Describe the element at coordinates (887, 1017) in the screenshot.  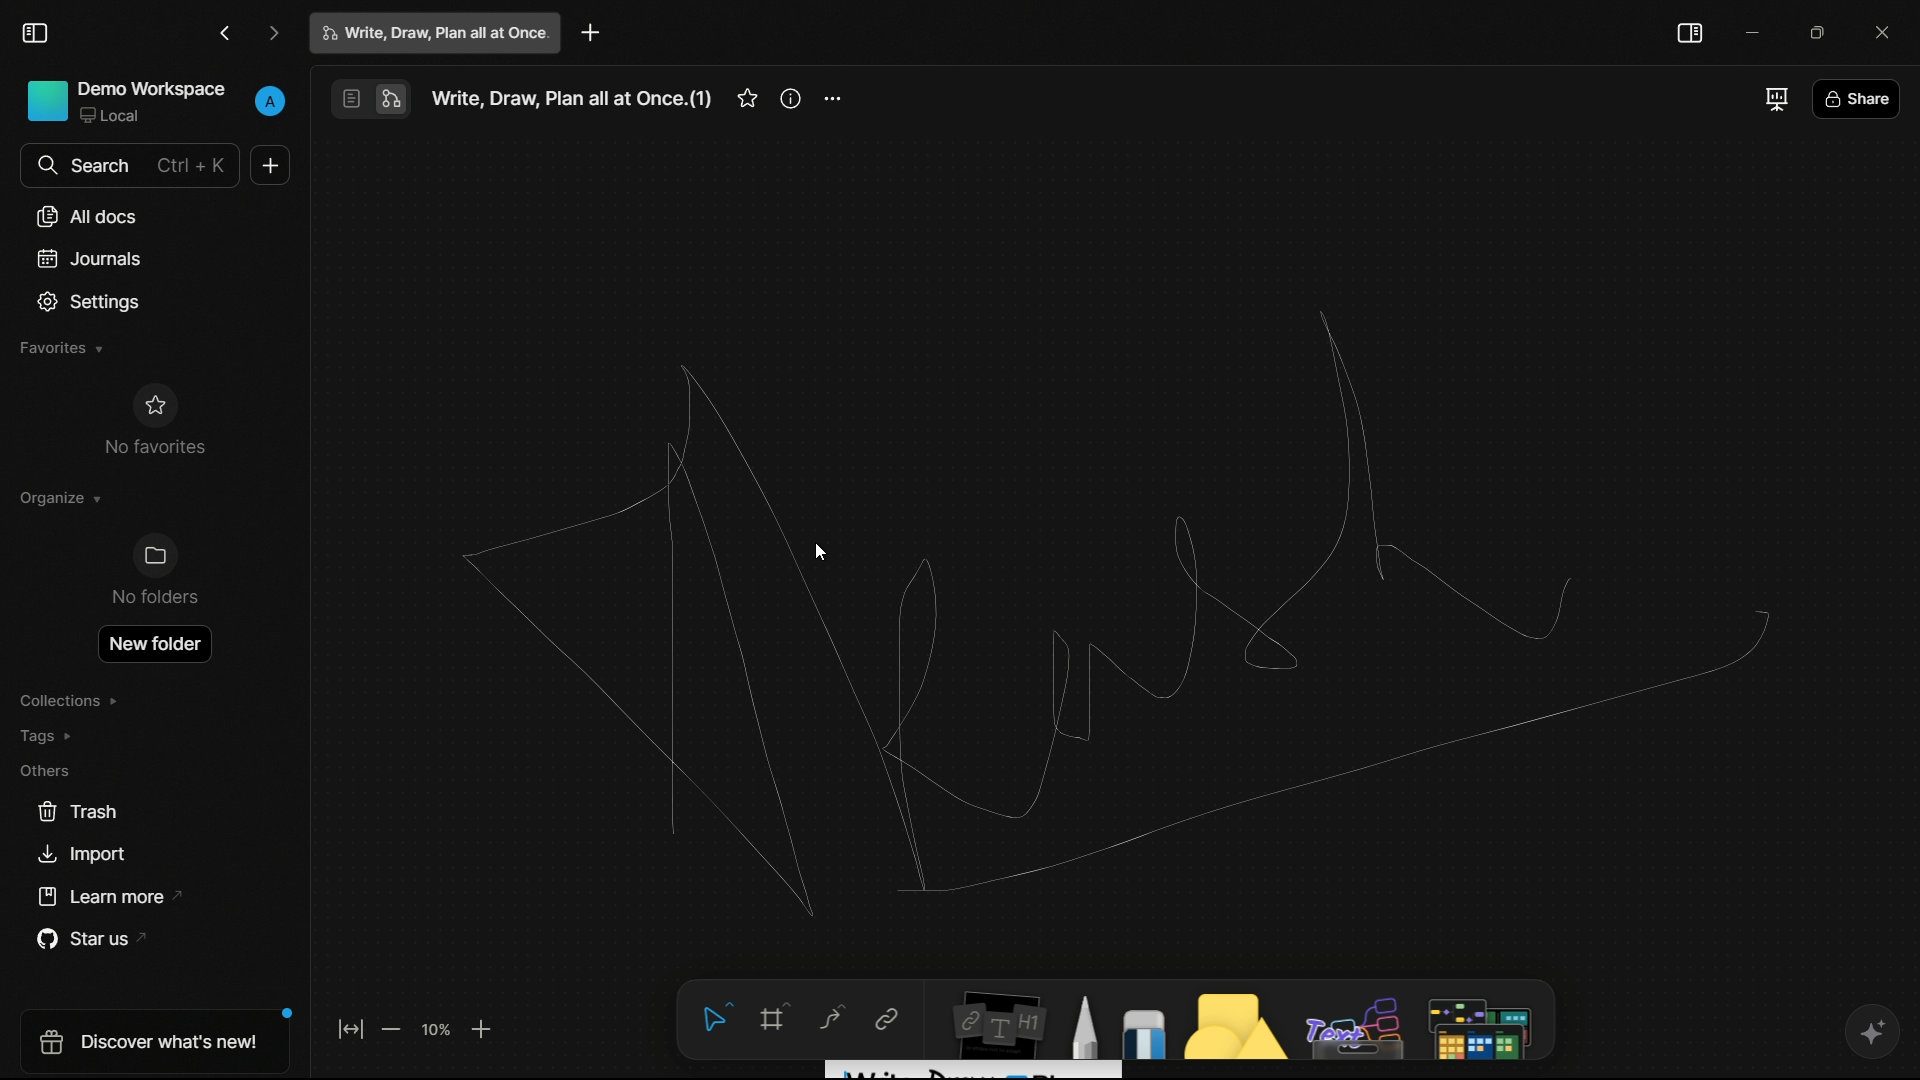
I see `link` at that location.